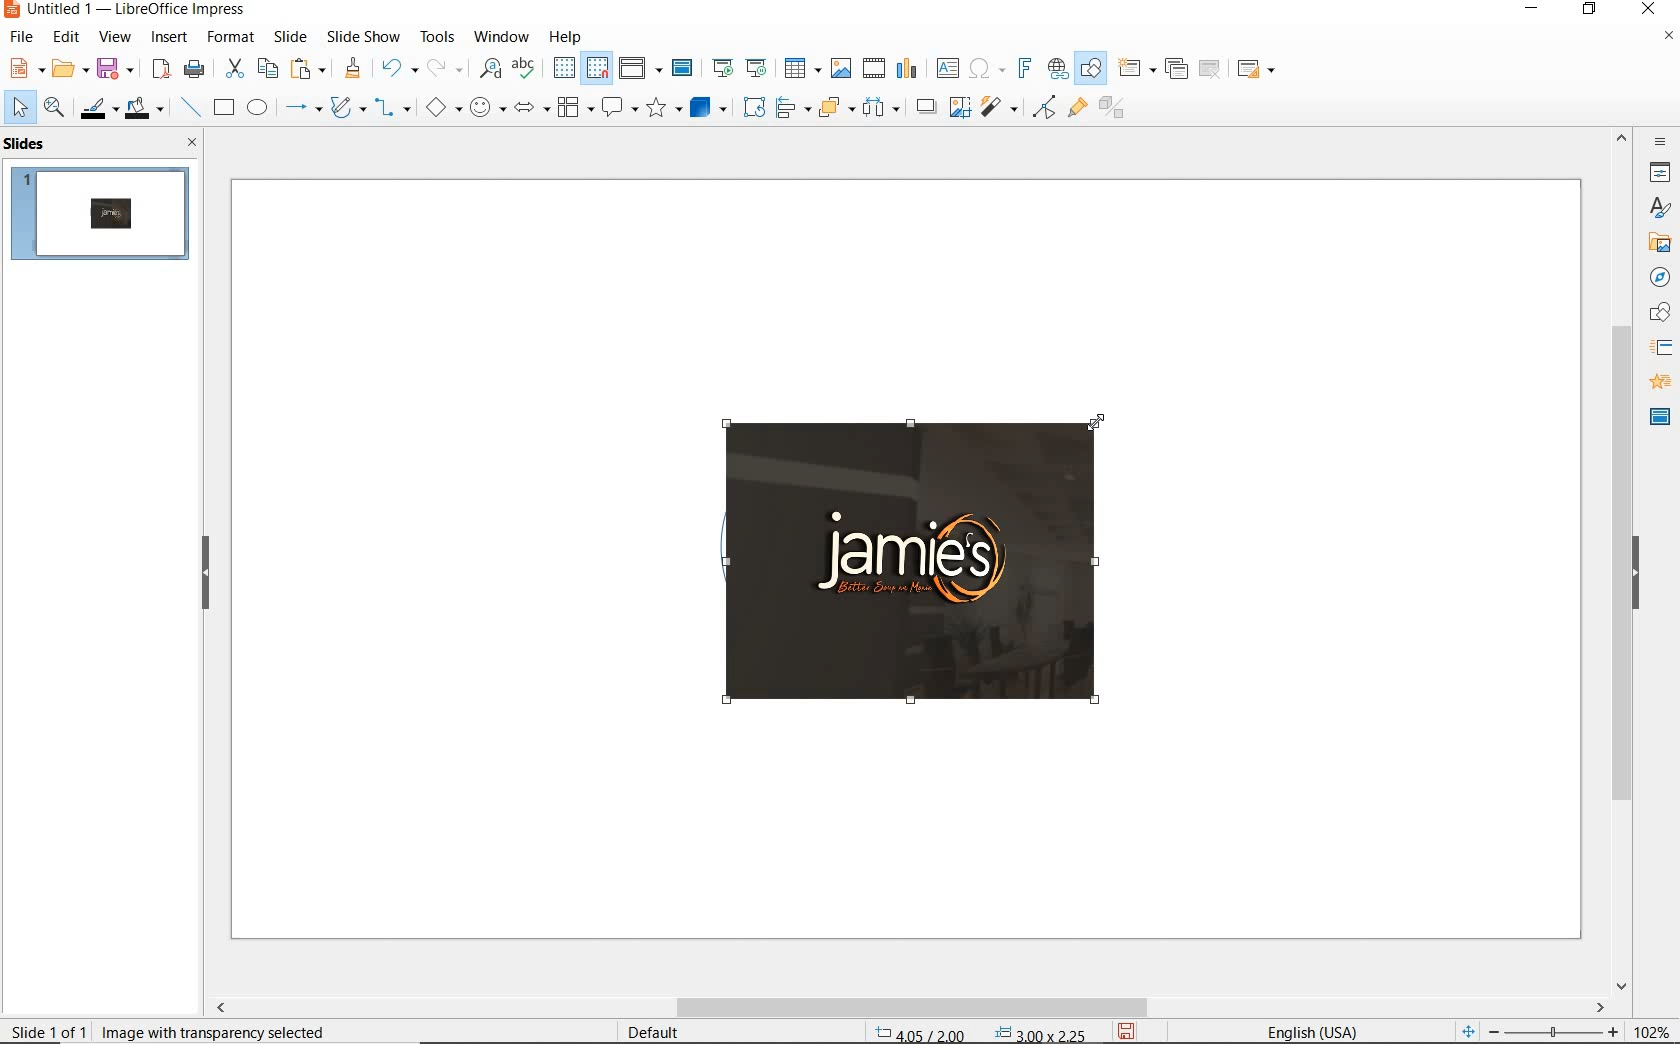  I want to click on styles, so click(1660, 209).